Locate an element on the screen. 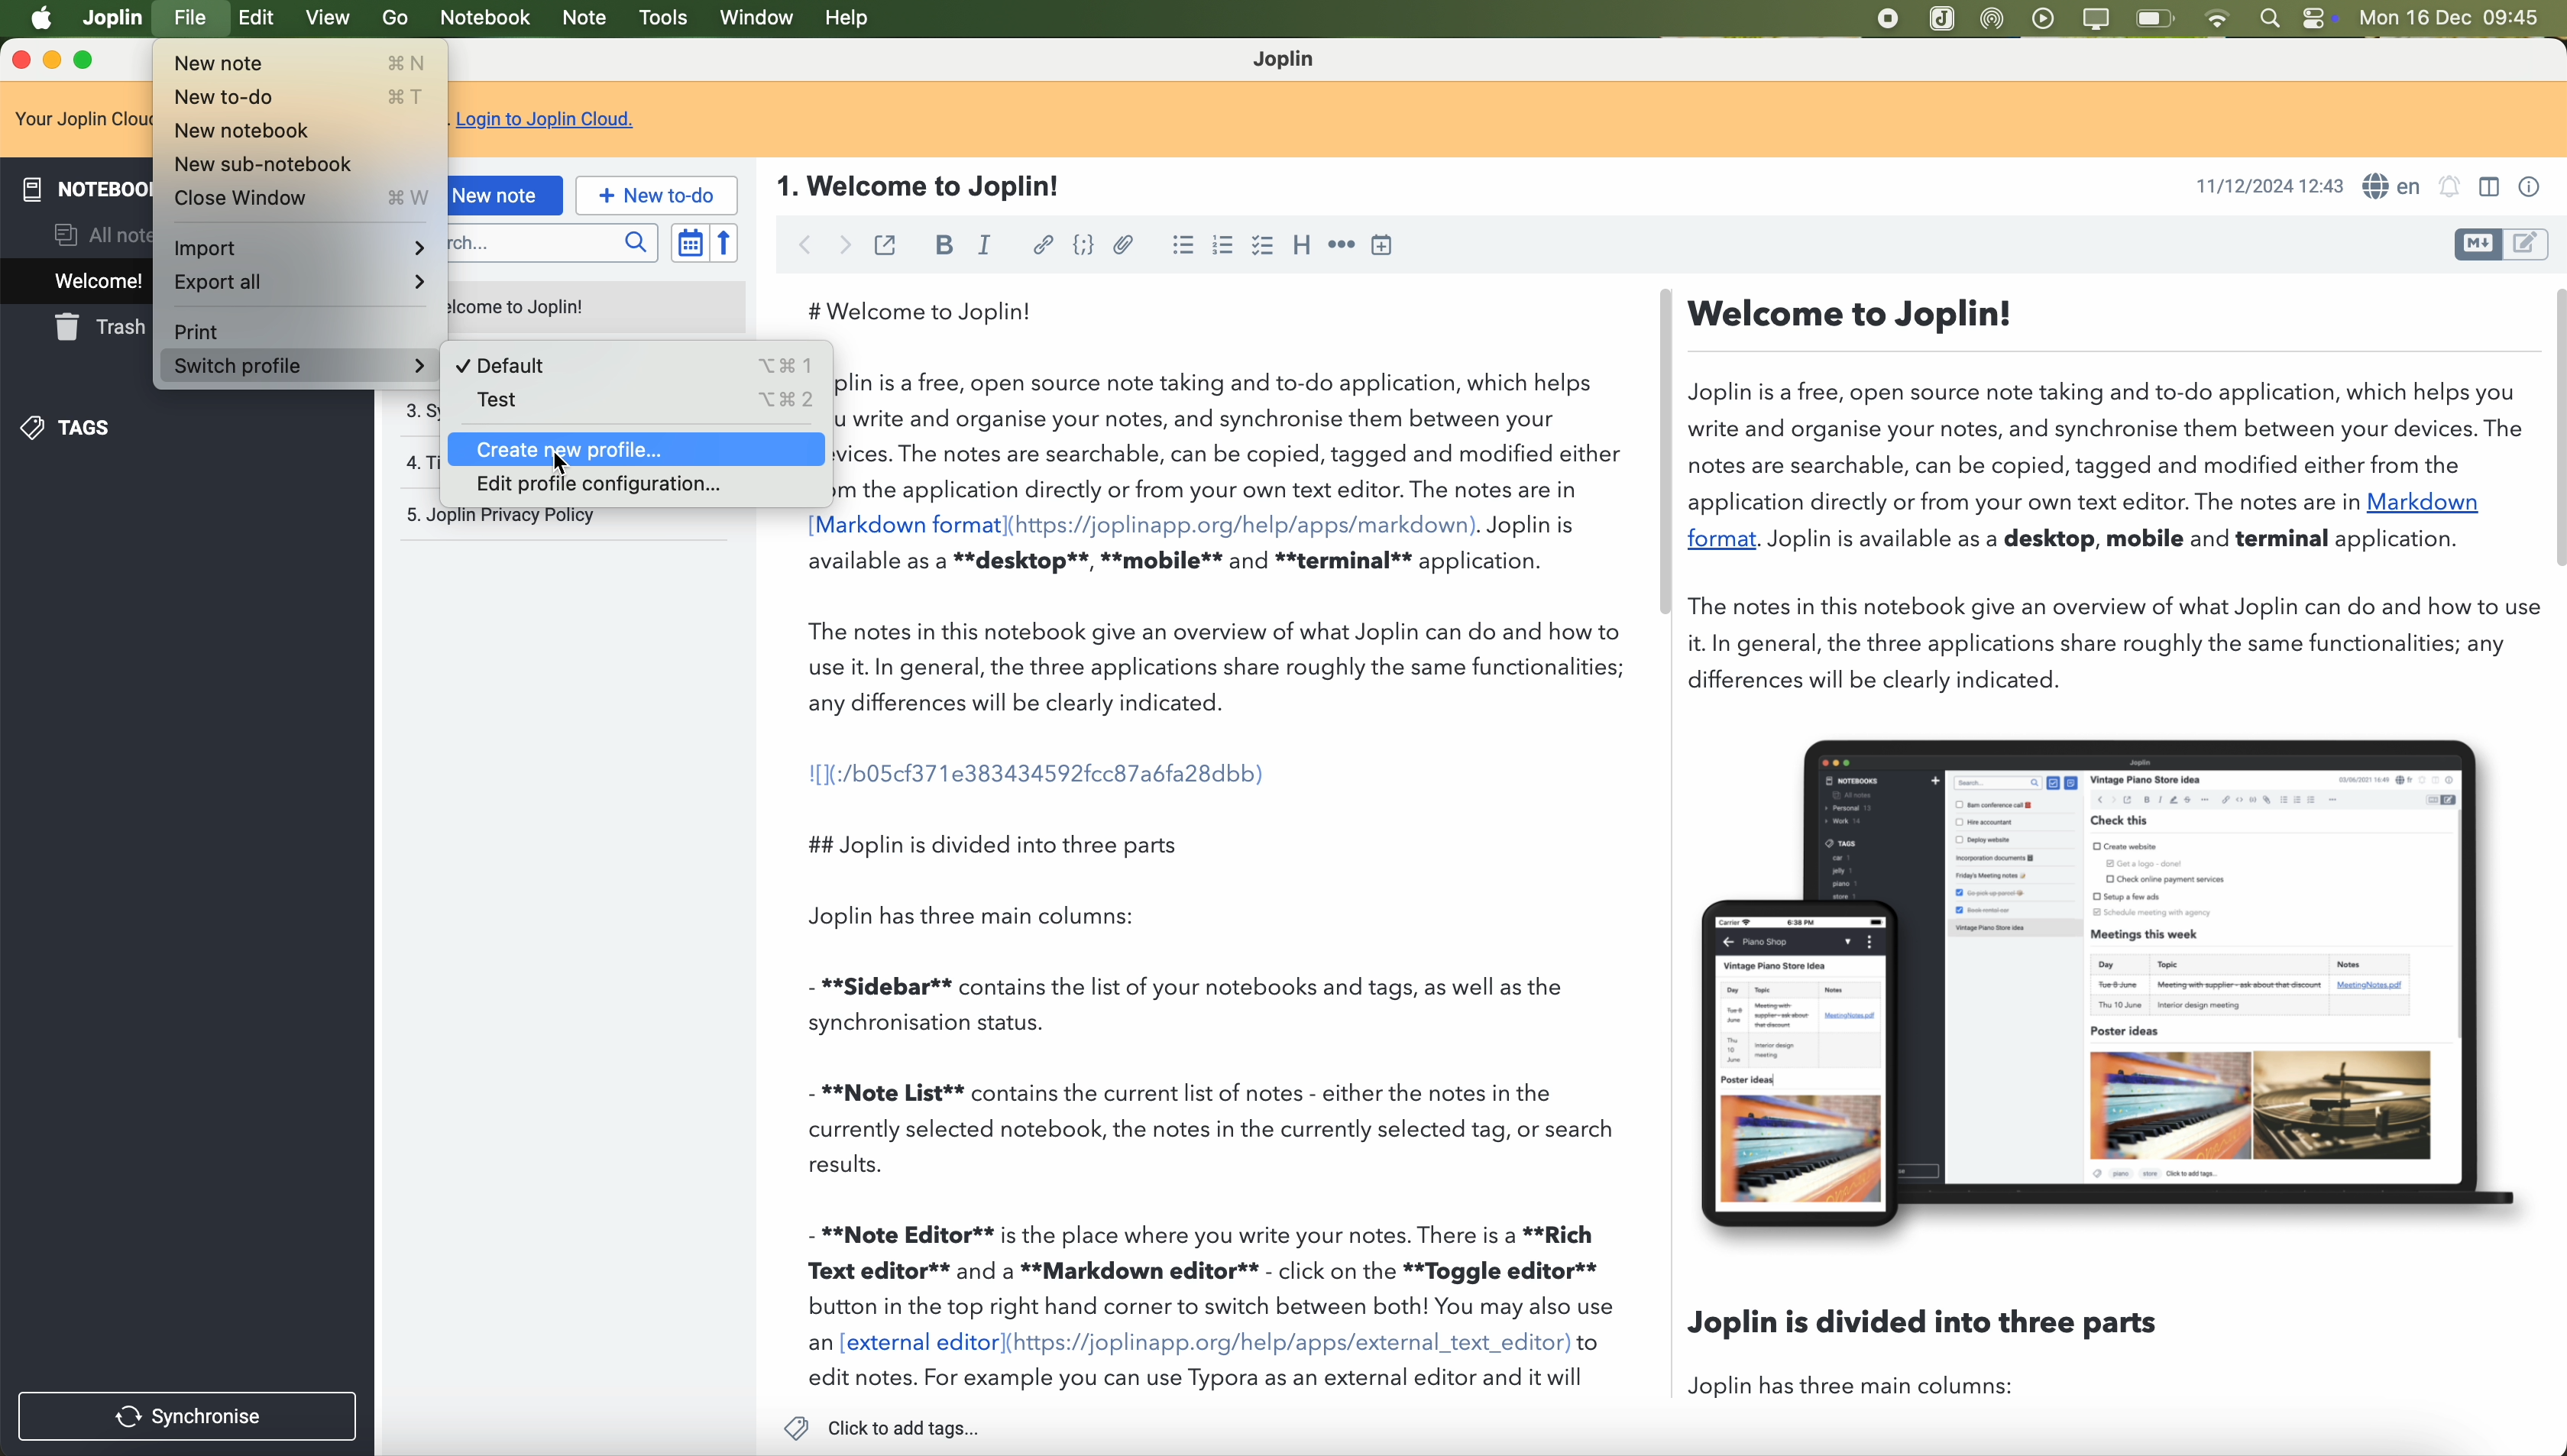 This screenshot has height=1456, width=2567. - **Note Editor** is the place where you write your notes. There is a **Rich
Text editor** and a **Markdown editor** - click on the **Toggle editor**
button in the top right hand corner to switch between both! You may also use is located at coordinates (1212, 1270).